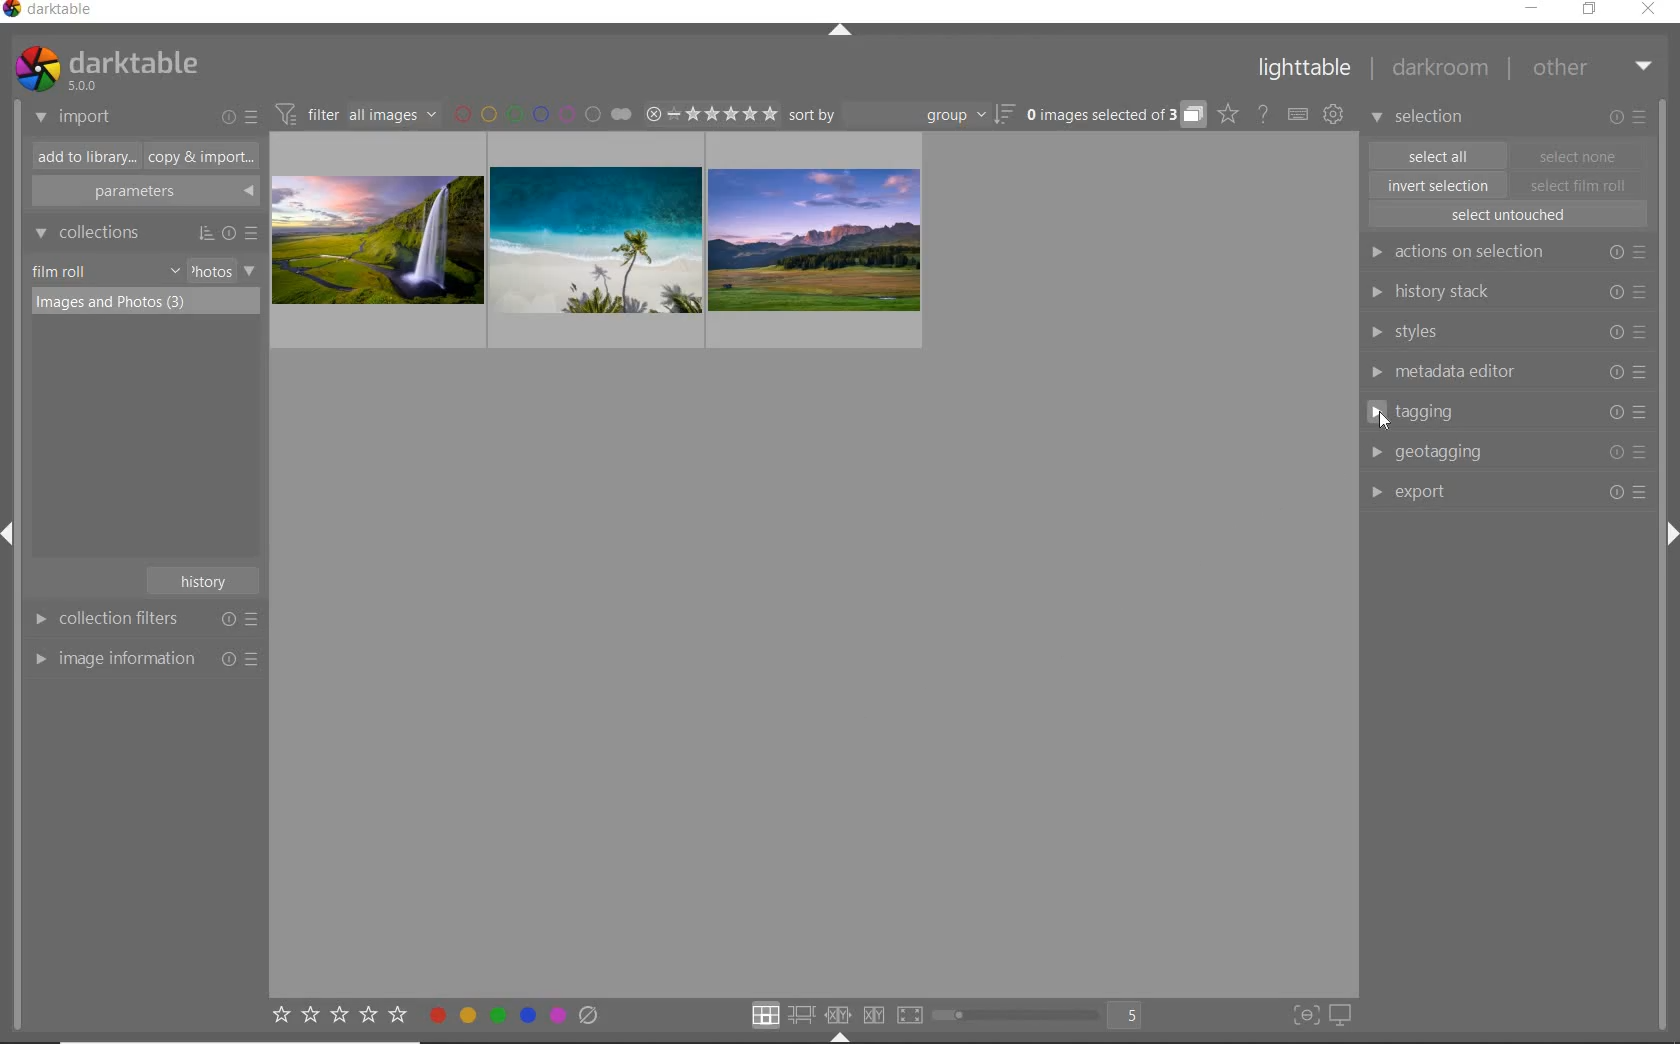 The width and height of the screenshot is (1680, 1044). Describe the element at coordinates (239, 116) in the screenshot. I see `import or presets & preferences` at that location.